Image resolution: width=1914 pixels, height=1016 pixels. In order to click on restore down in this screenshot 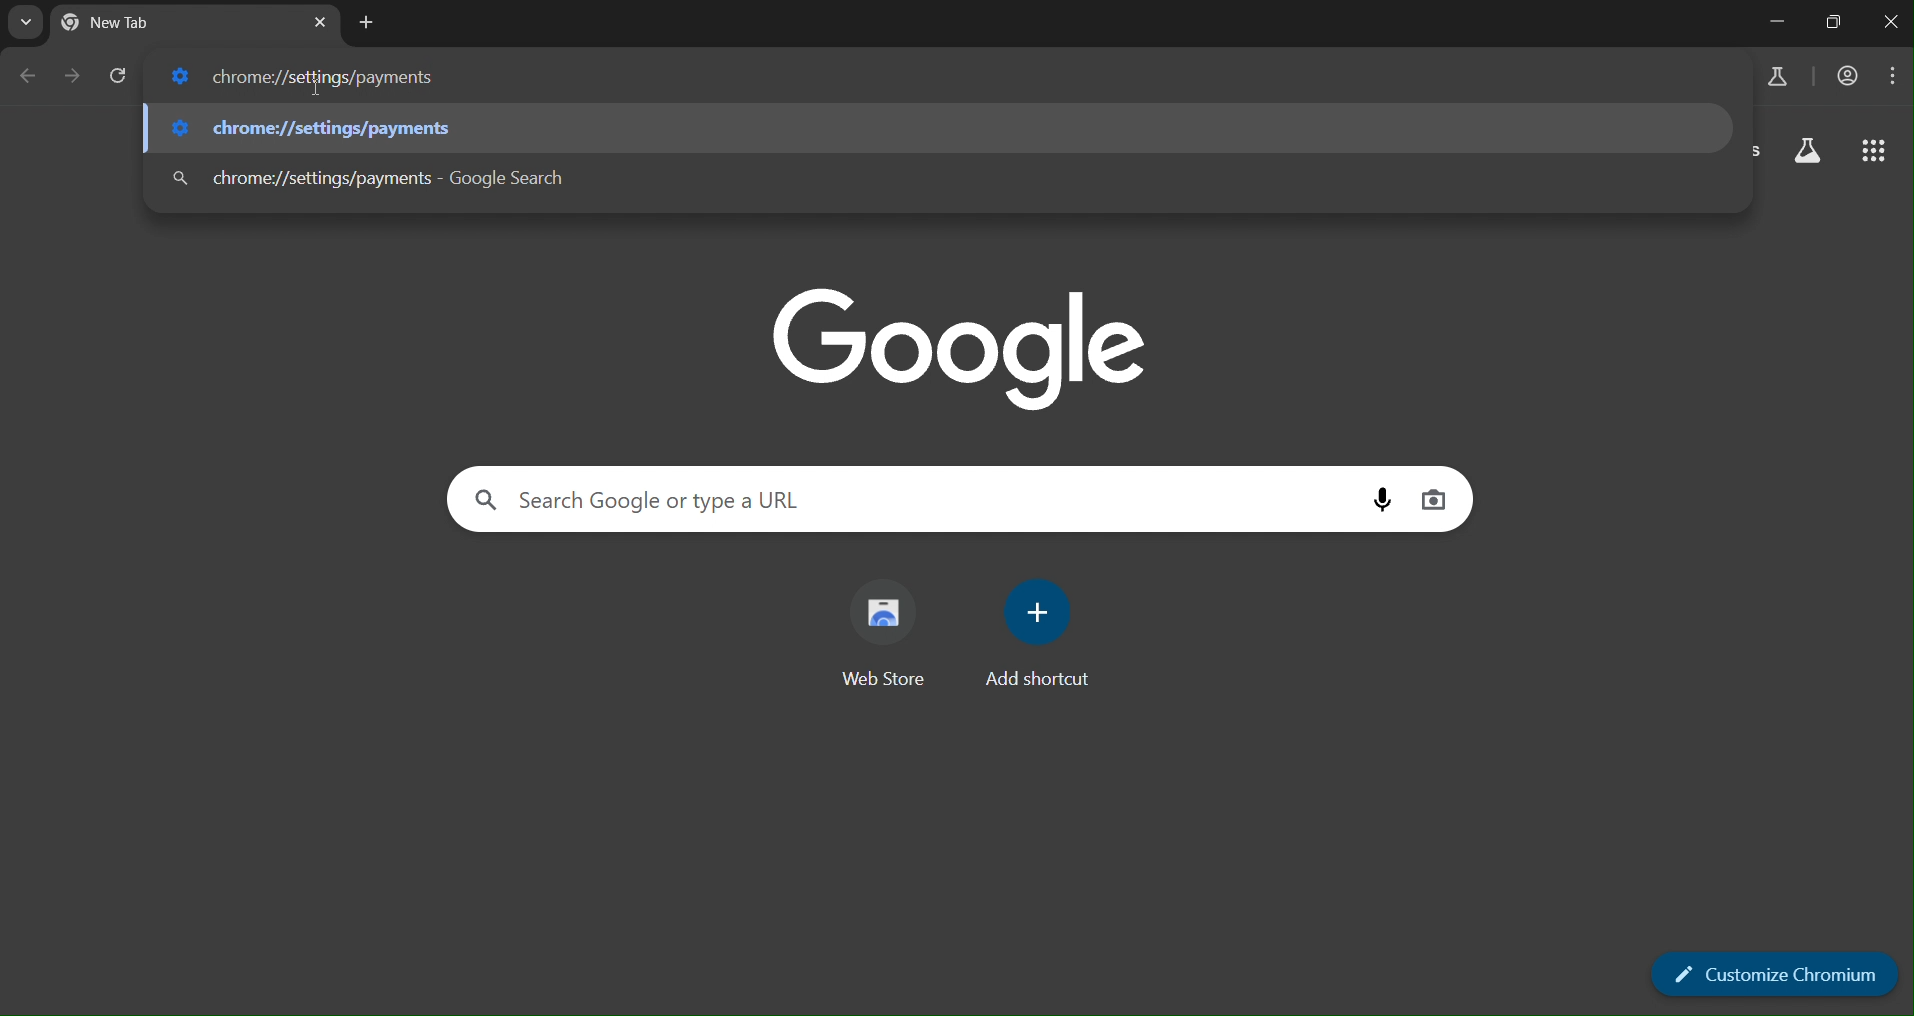, I will do `click(1836, 21)`.